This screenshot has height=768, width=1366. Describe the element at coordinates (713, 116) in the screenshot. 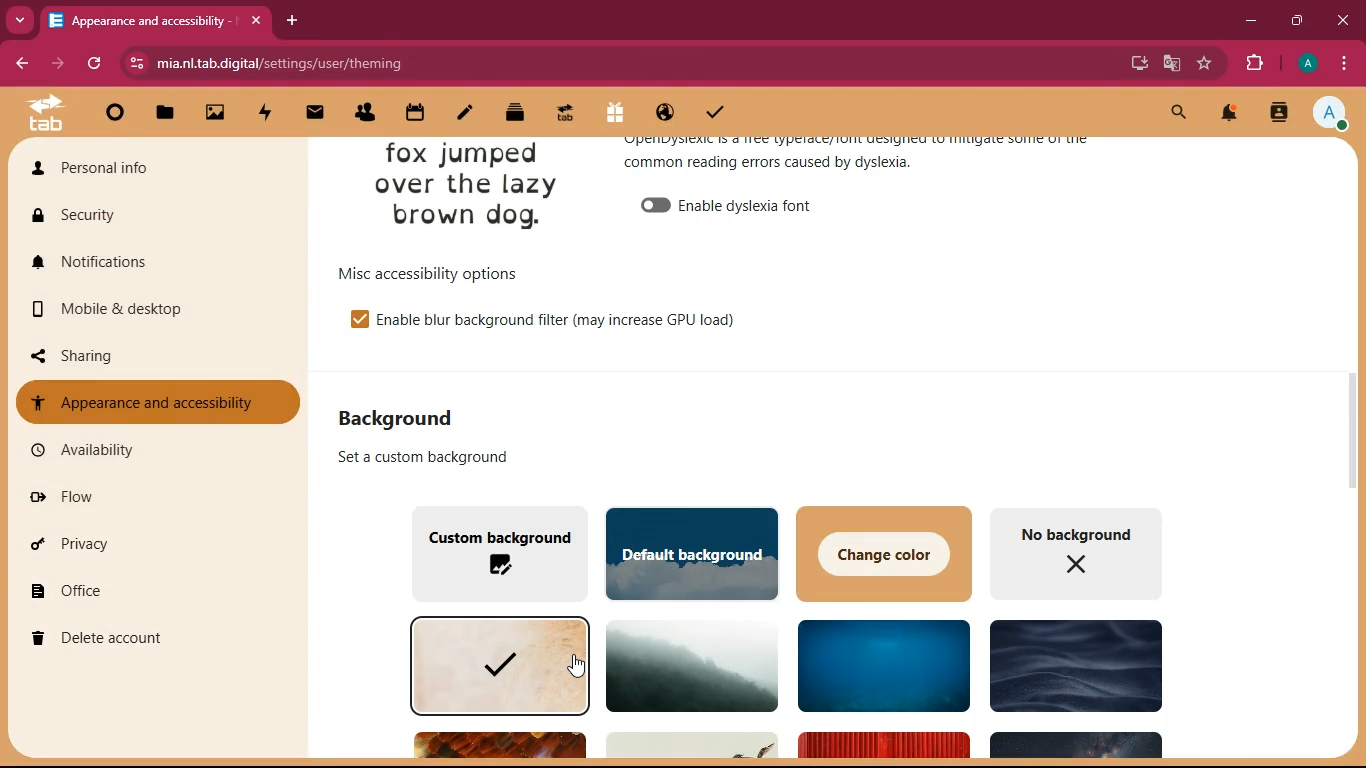

I see `tasks` at that location.